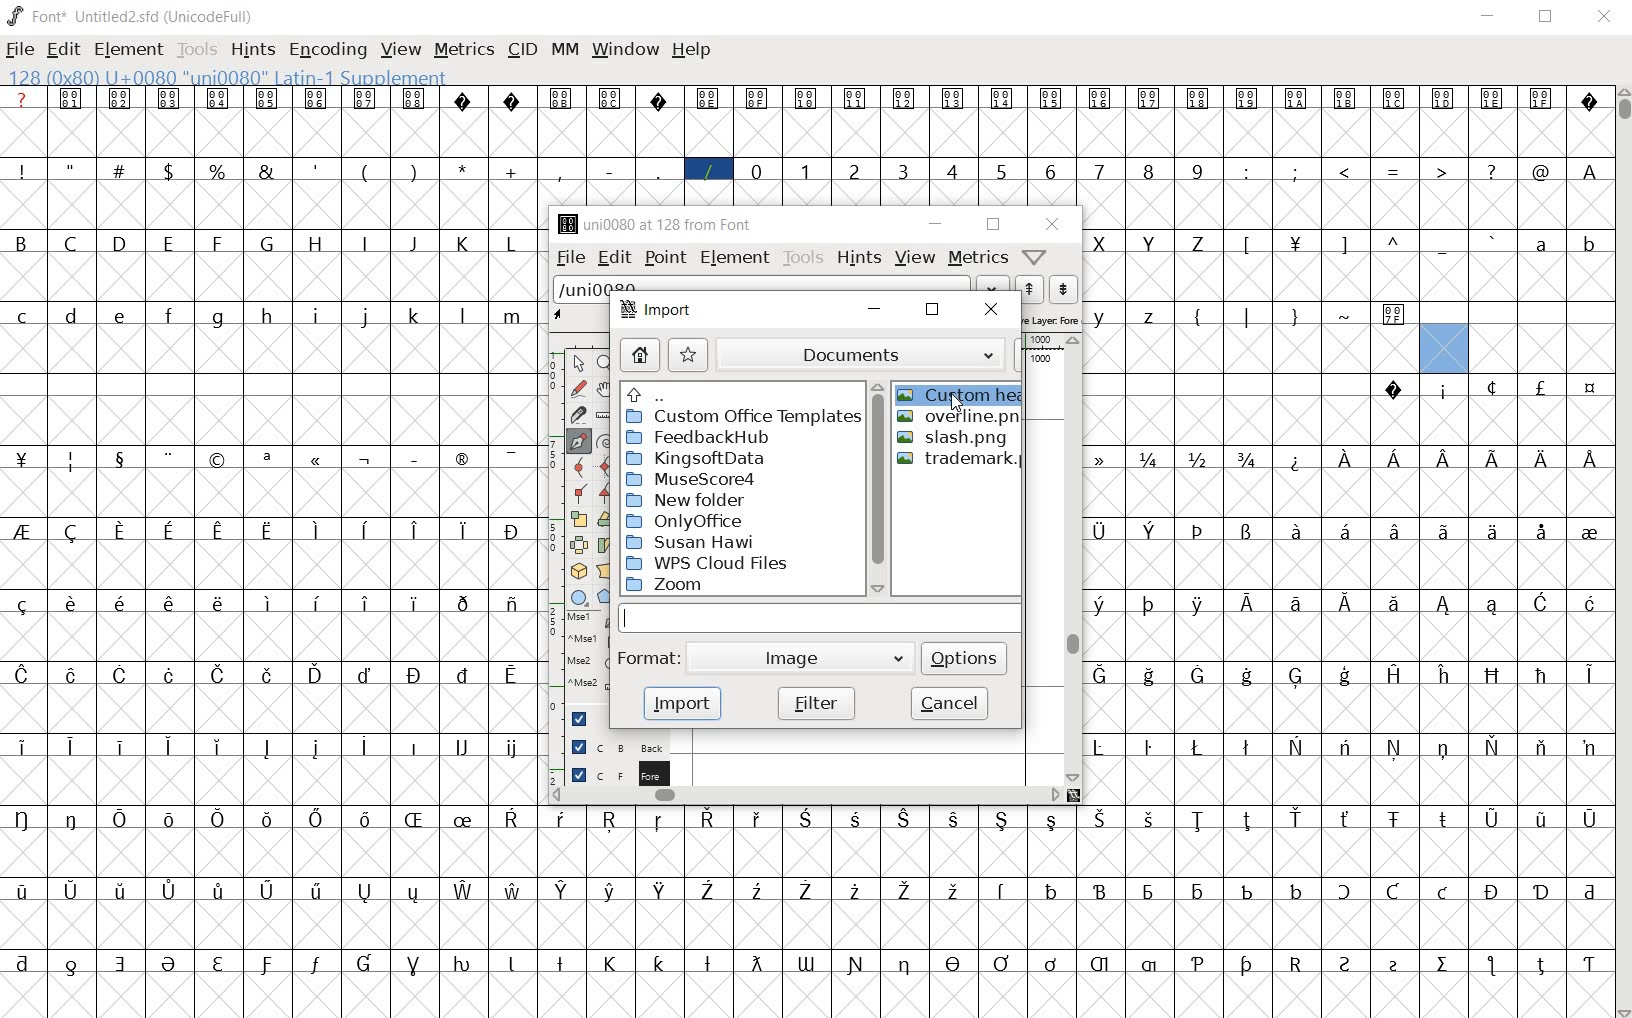 The image size is (1632, 1018). What do you see at coordinates (707, 99) in the screenshot?
I see `glyph` at bounding box center [707, 99].